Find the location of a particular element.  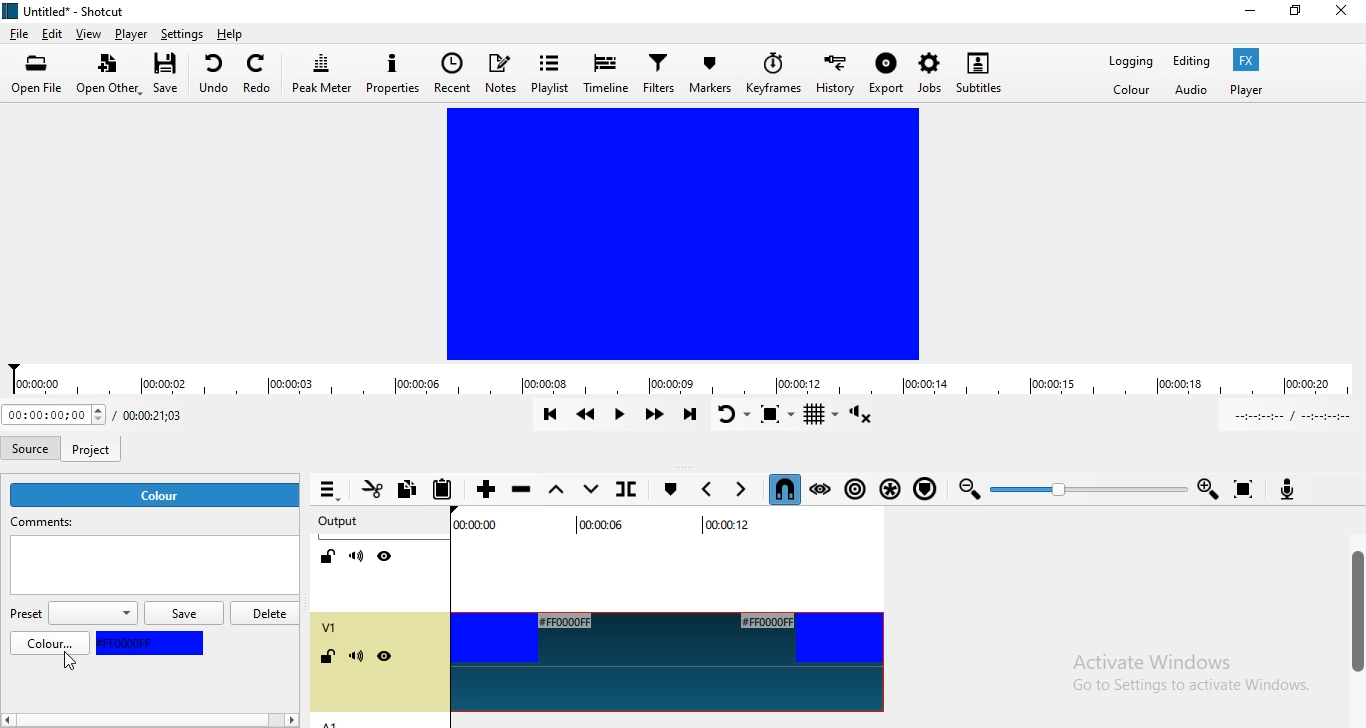

Recent is located at coordinates (453, 73).